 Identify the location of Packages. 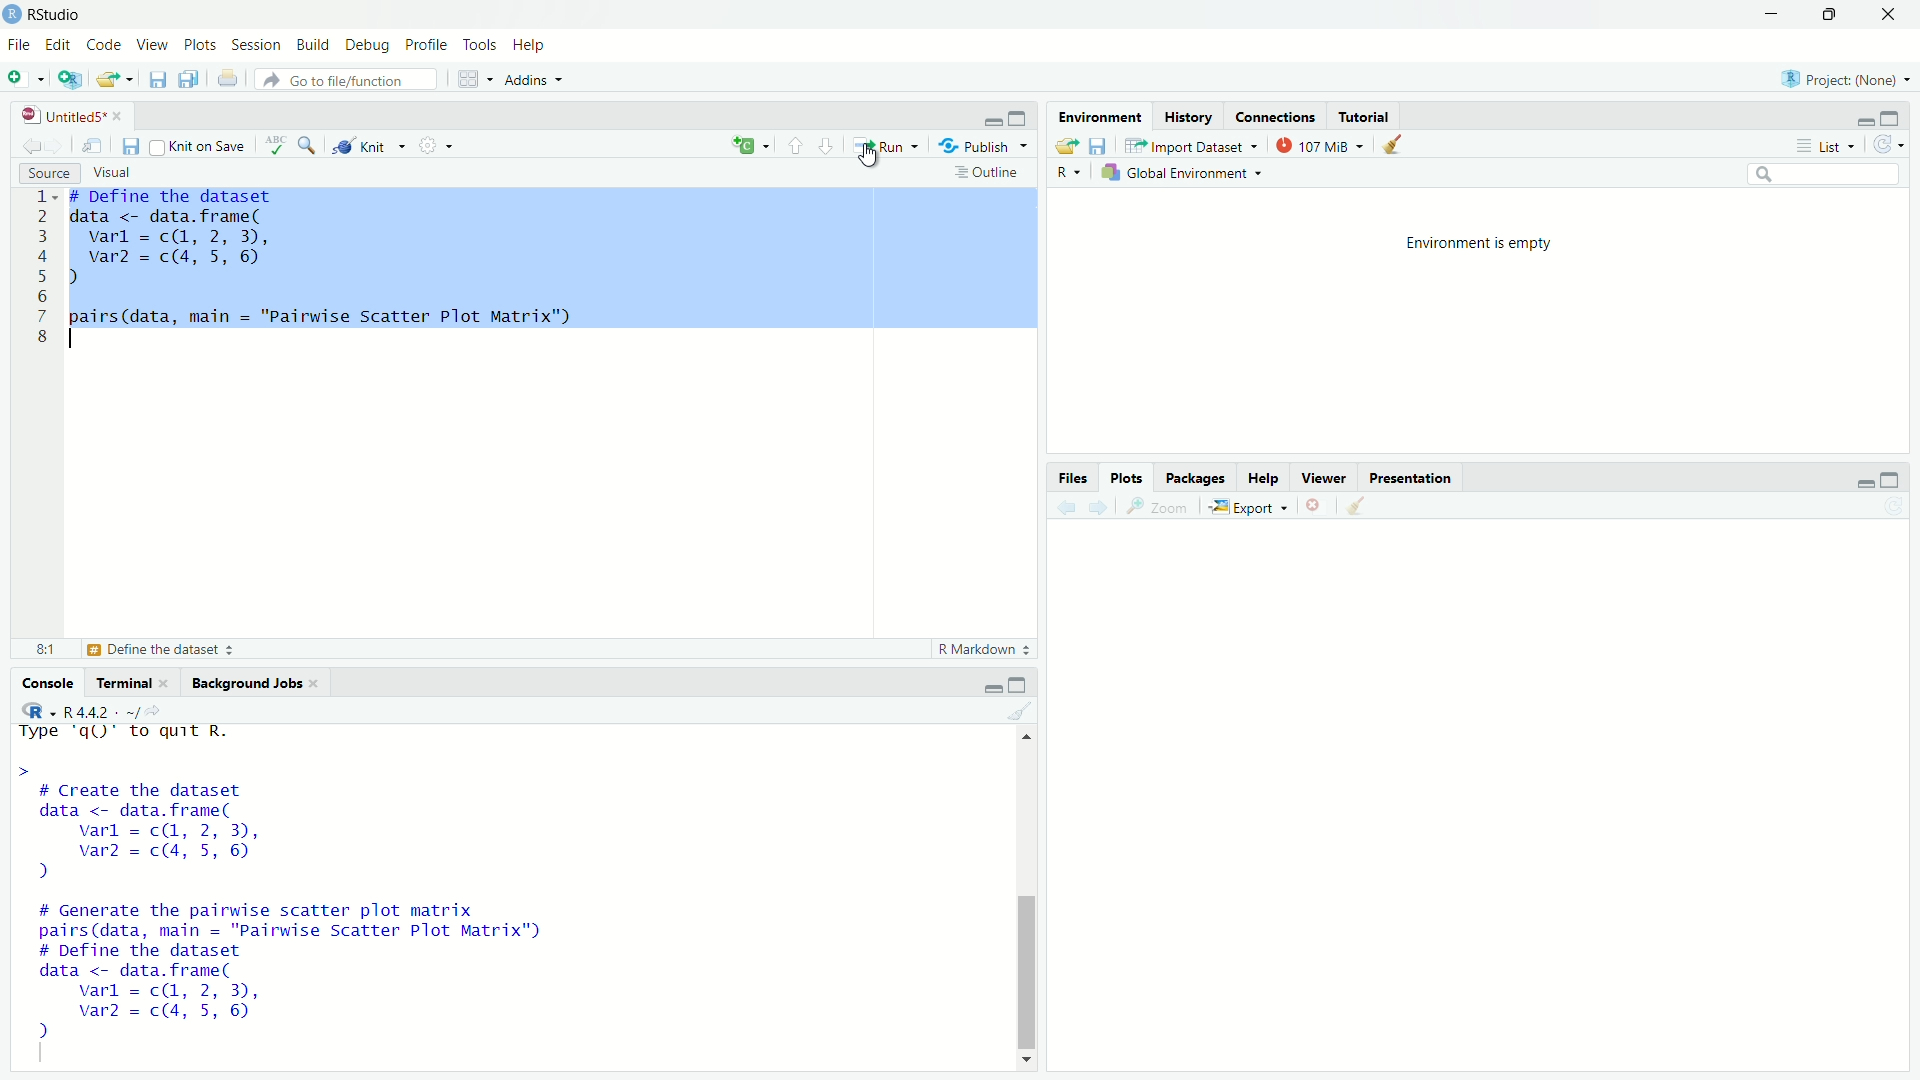
(1197, 478).